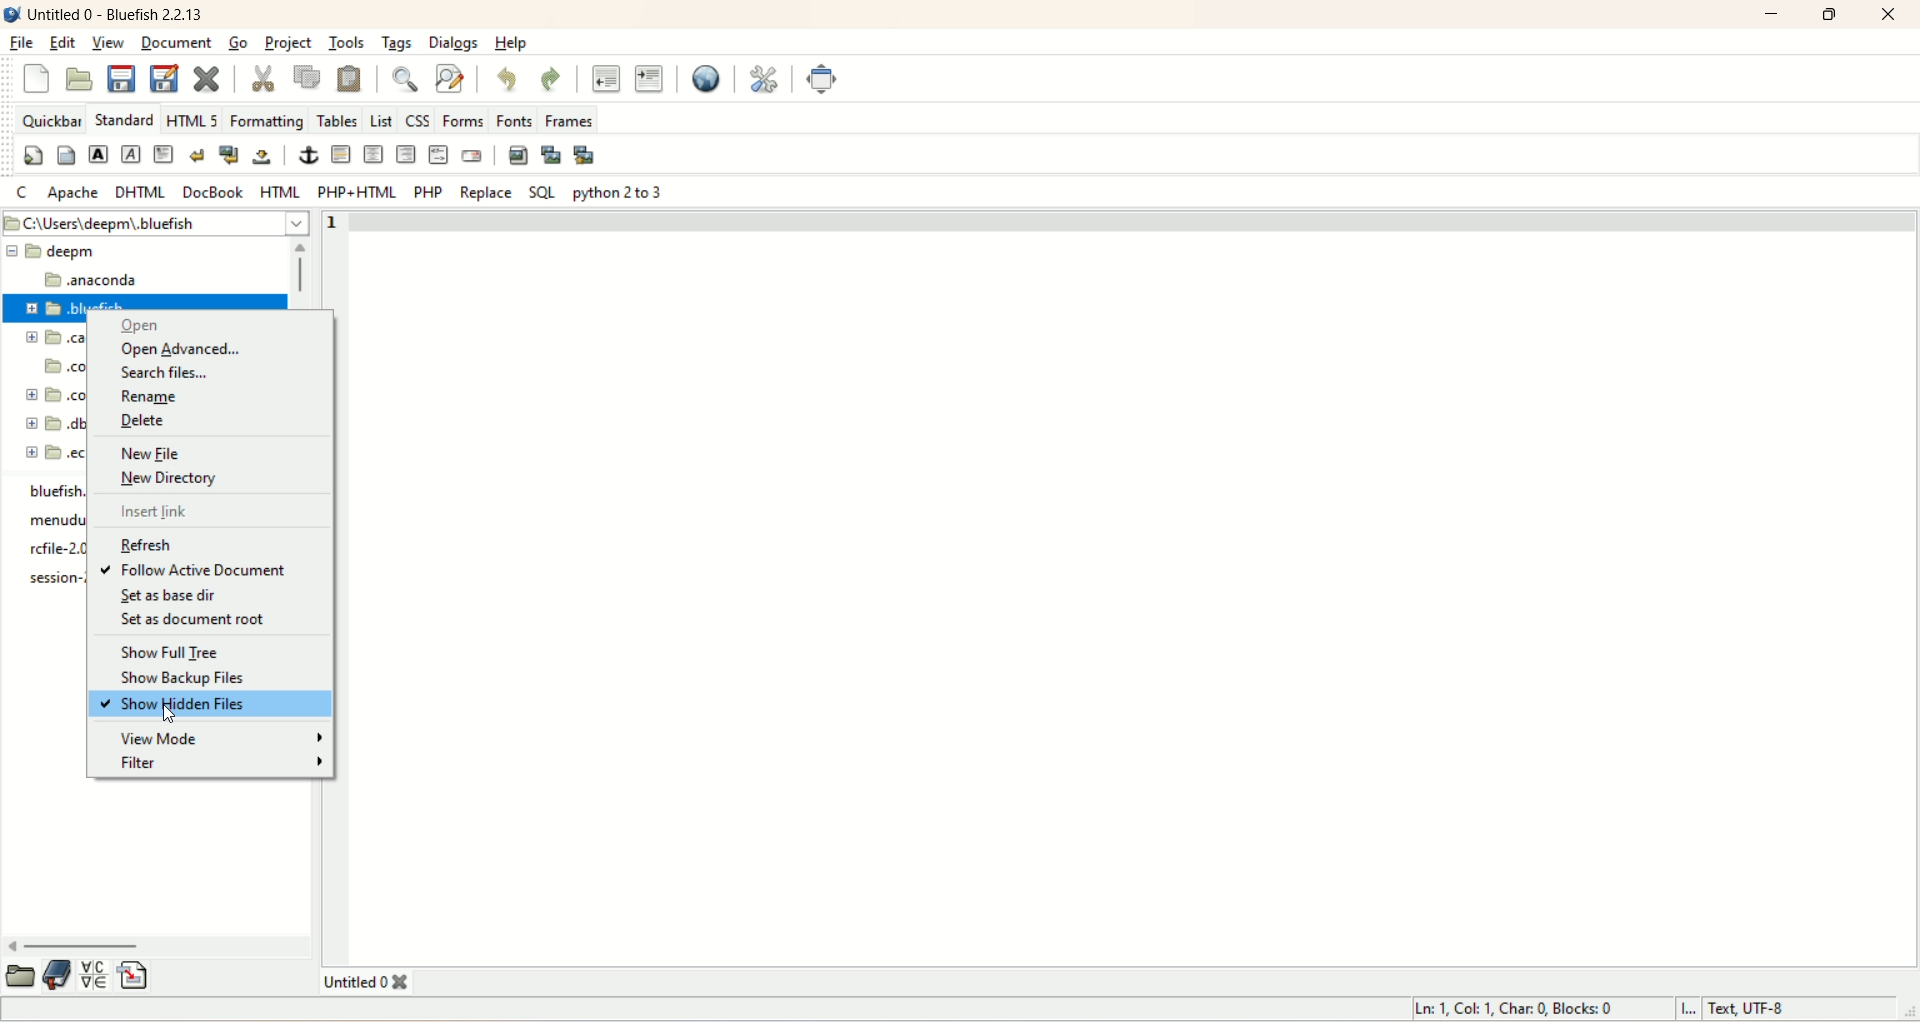 The height and width of the screenshot is (1022, 1920). I want to click on break and clear, so click(231, 155).